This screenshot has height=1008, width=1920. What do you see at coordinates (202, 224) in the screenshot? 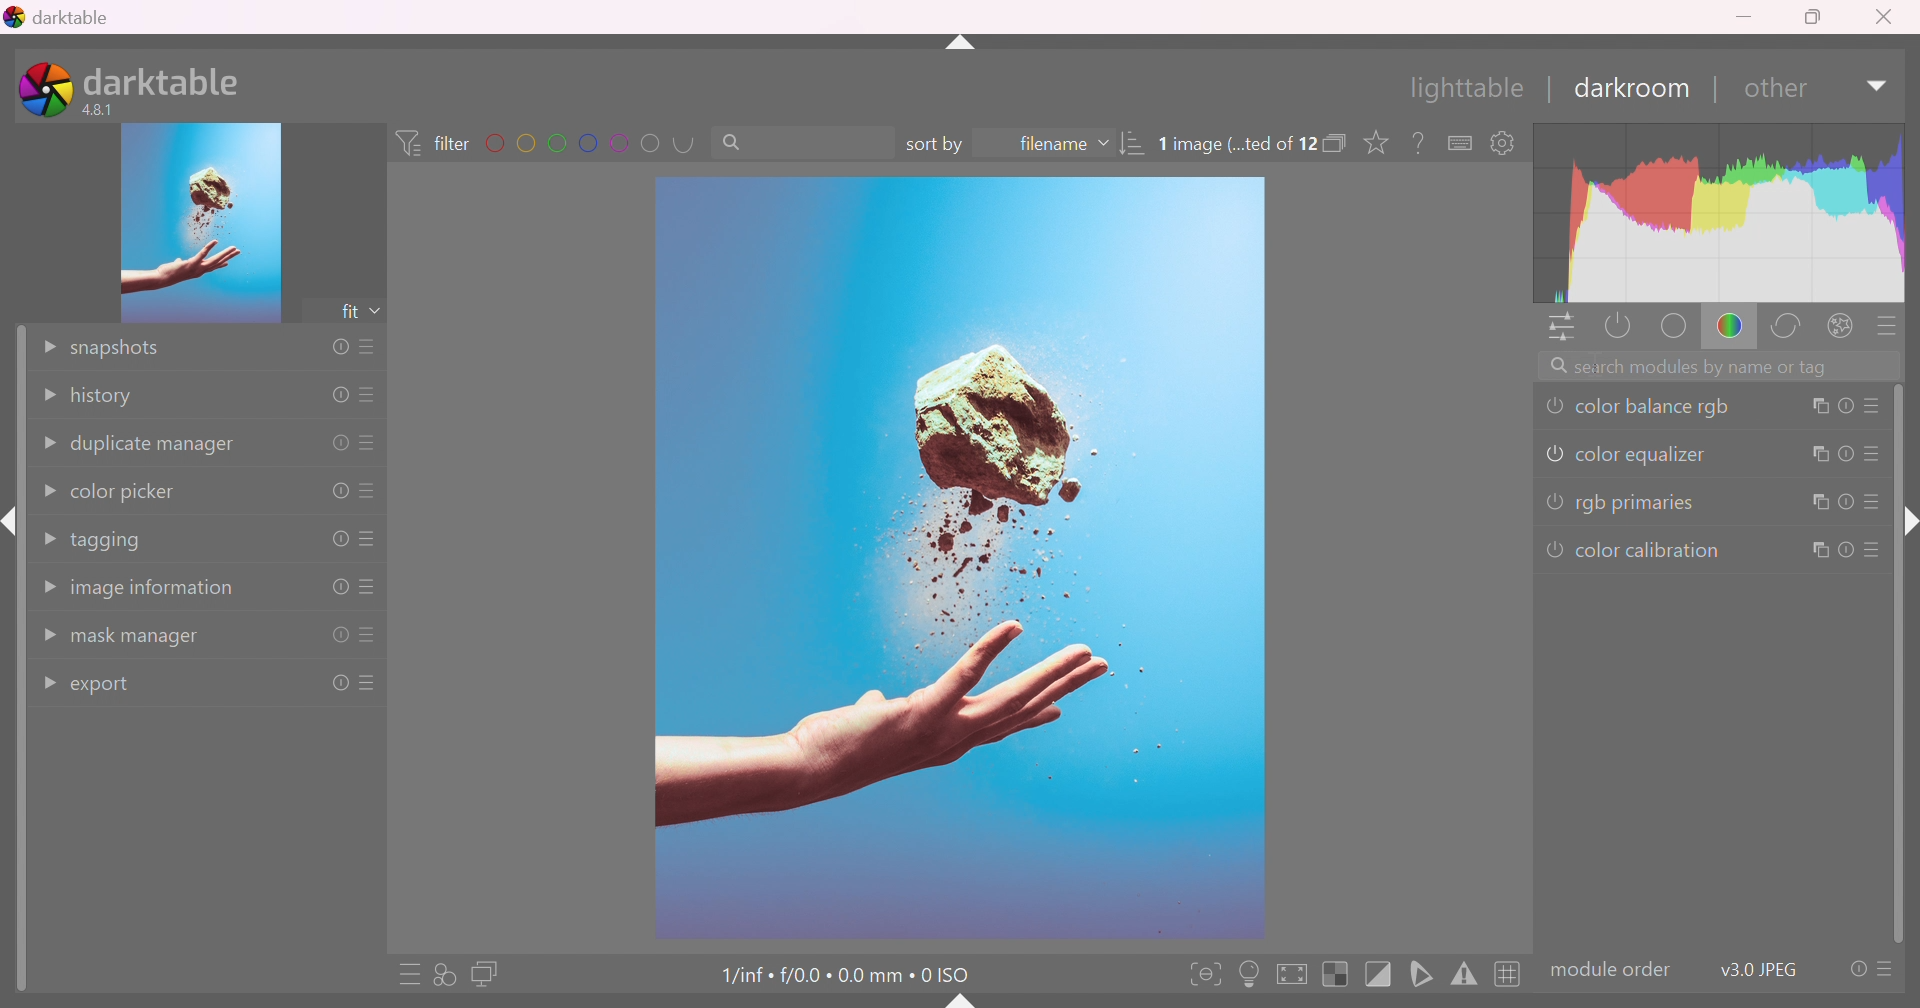
I see `image` at bounding box center [202, 224].